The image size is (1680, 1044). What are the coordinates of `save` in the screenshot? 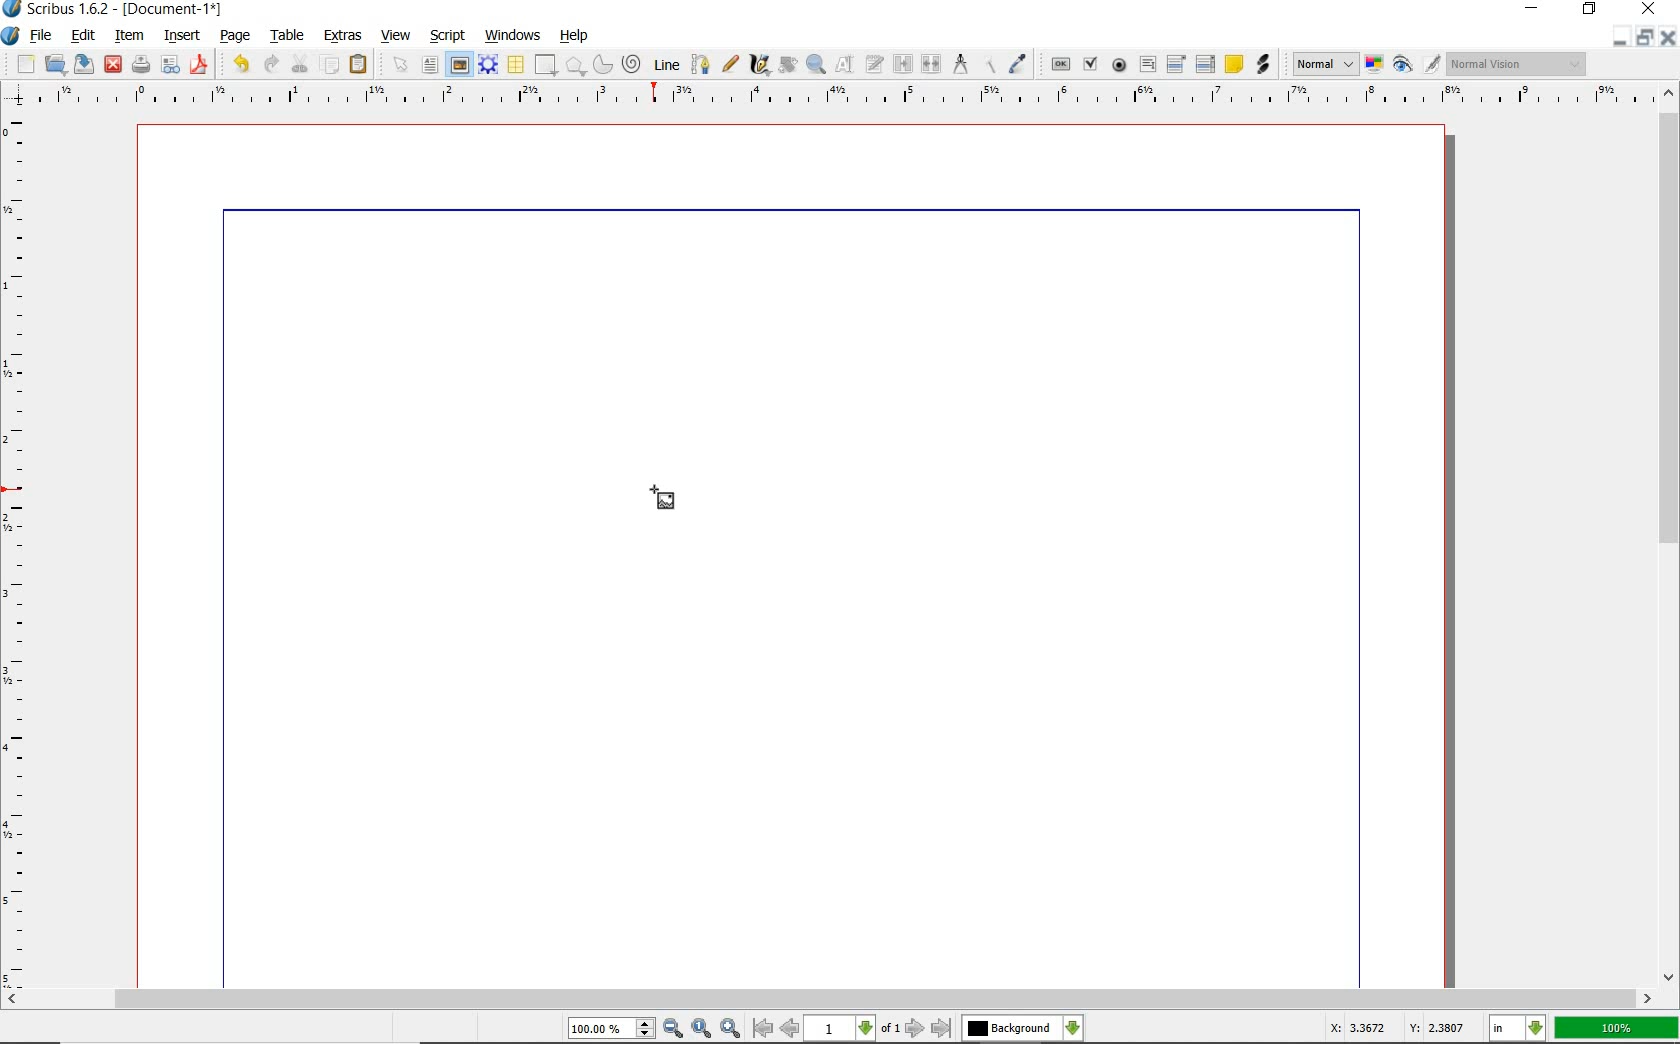 It's located at (86, 63).